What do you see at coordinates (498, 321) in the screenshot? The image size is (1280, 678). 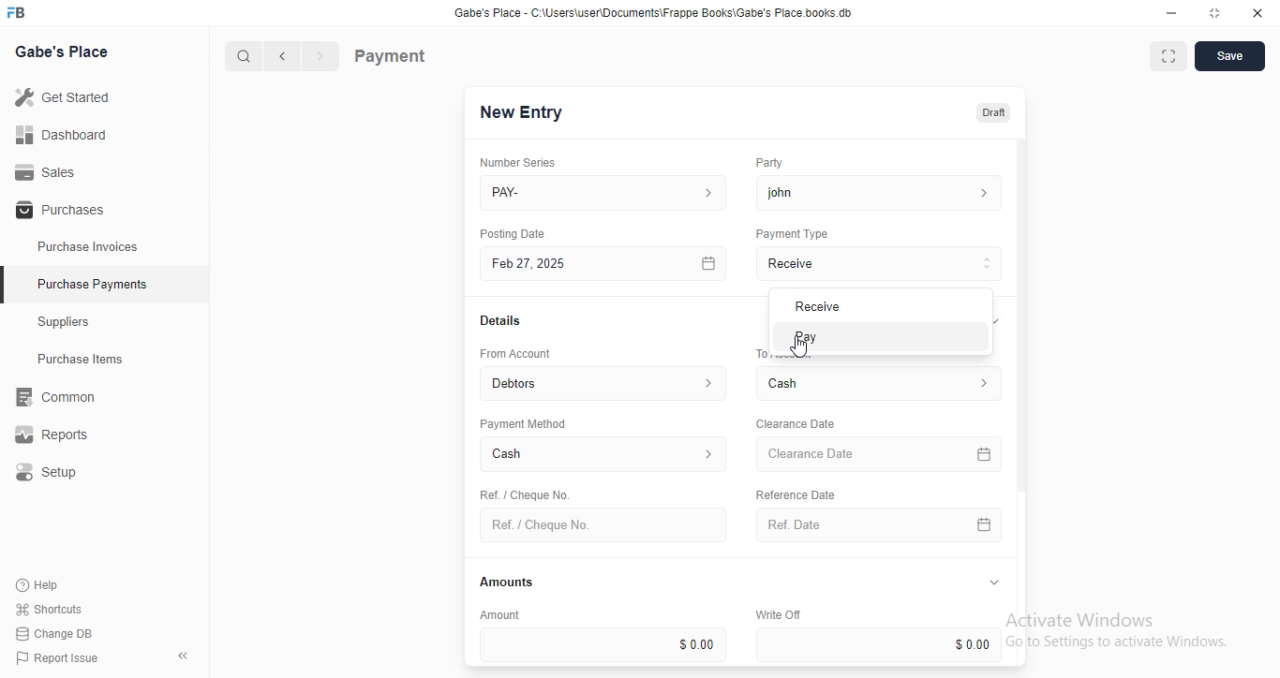 I see `Details` at bounding box center [498, 321].